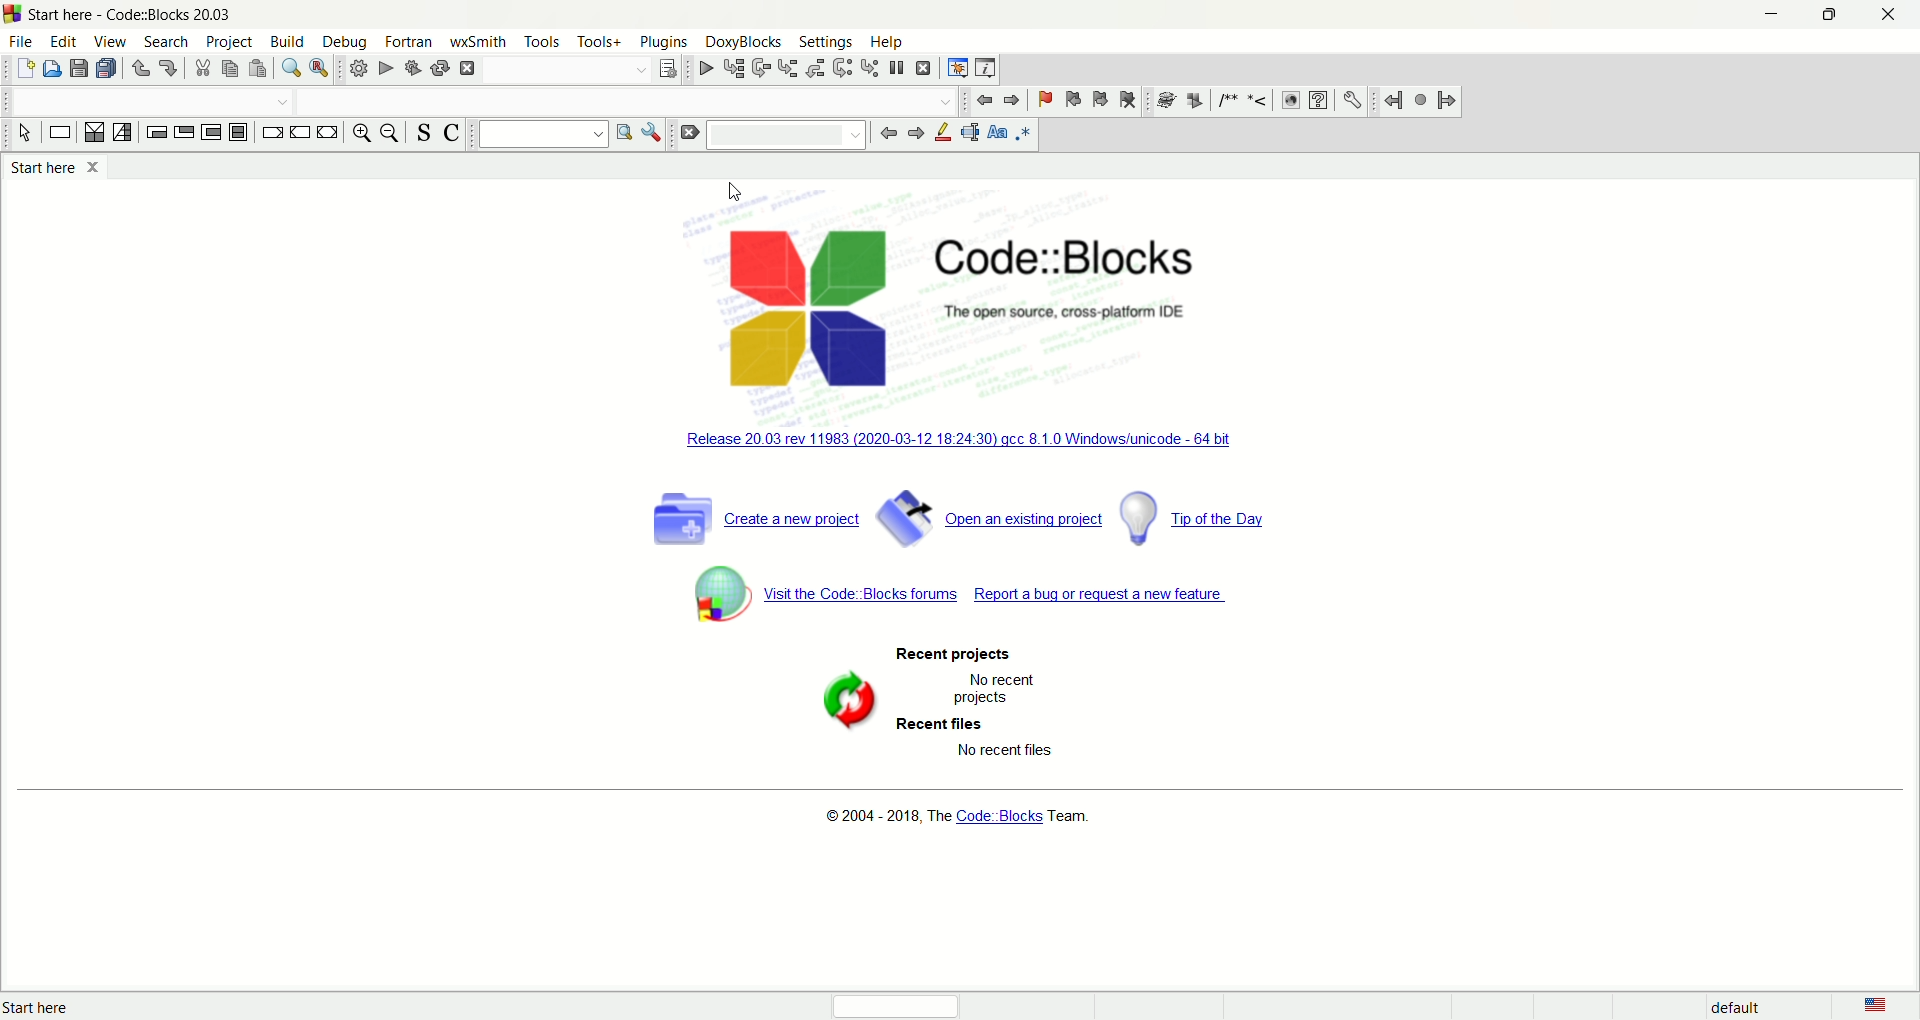 This screenshot has height=1020, width=1920. I want to click on stop debugger, so click(924, 68).